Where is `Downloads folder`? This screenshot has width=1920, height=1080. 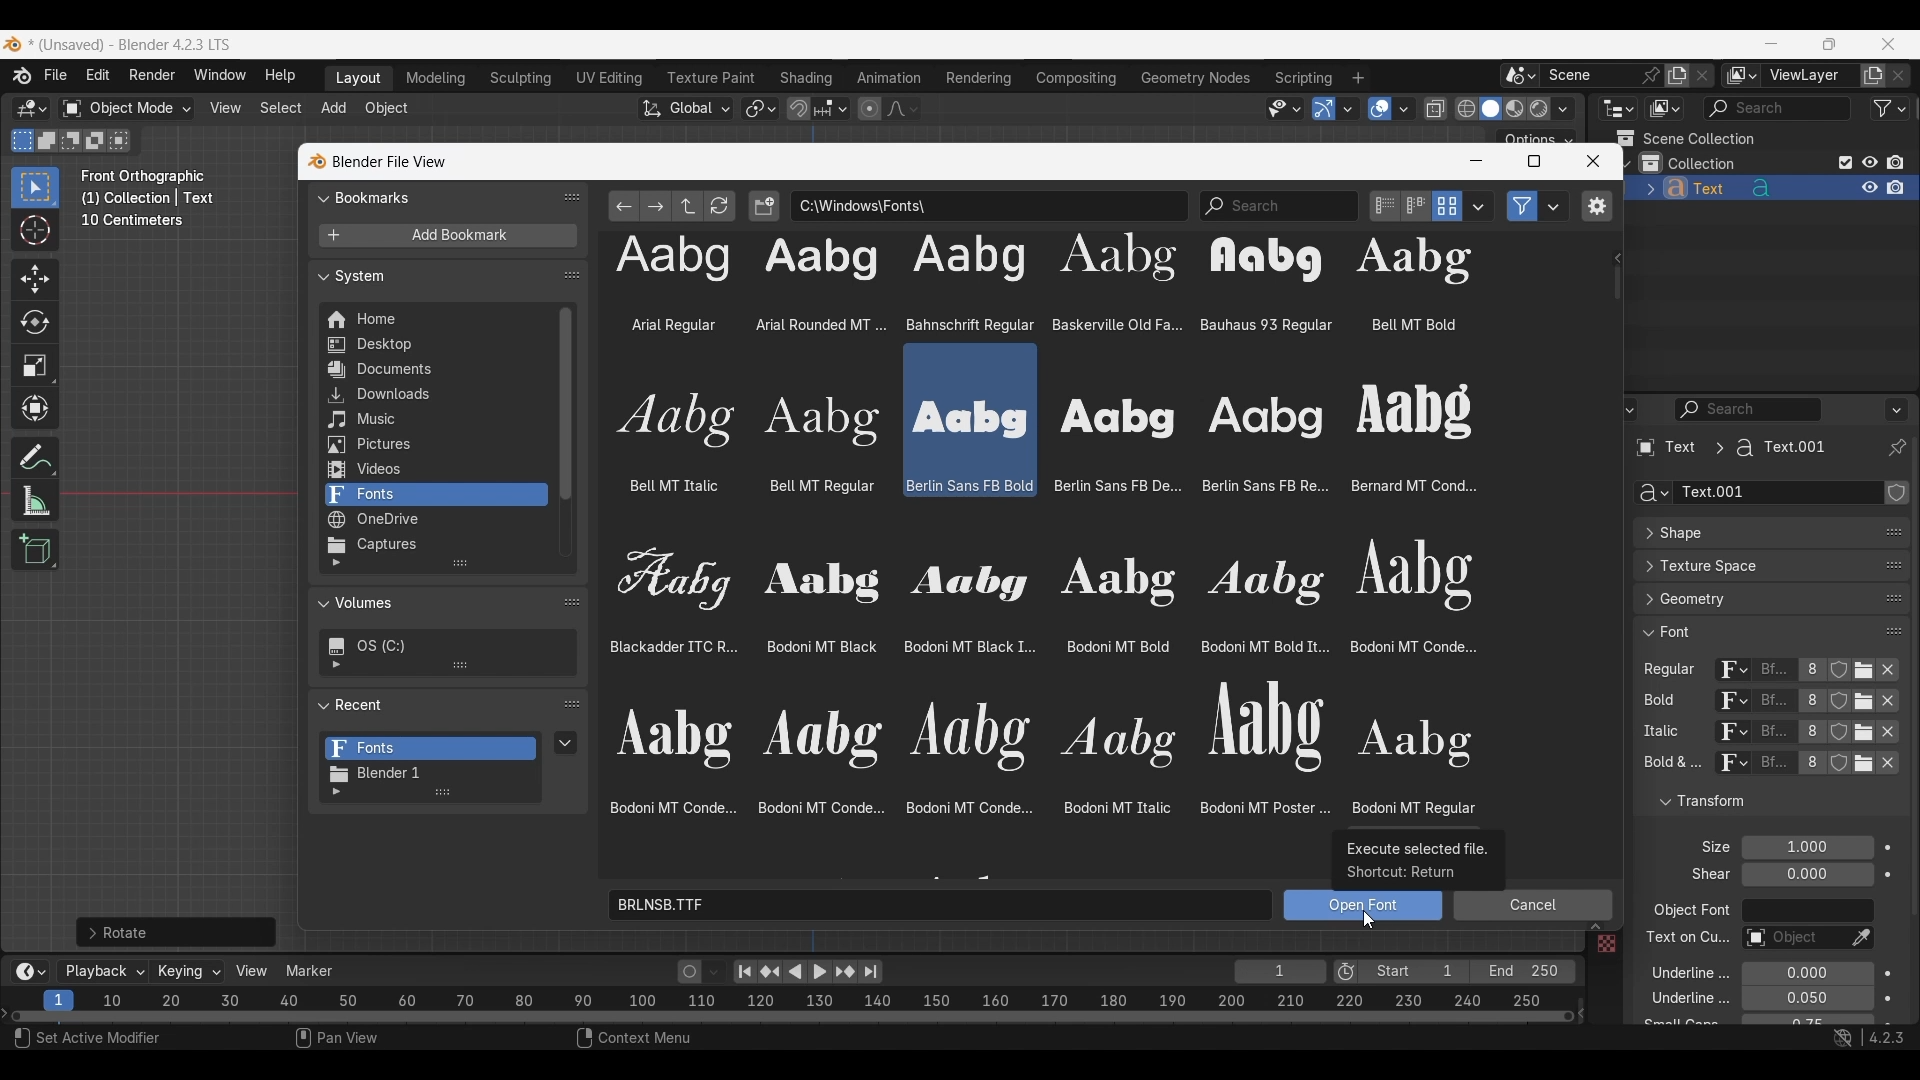
Downloads folder is located at coordinates (434, 395).